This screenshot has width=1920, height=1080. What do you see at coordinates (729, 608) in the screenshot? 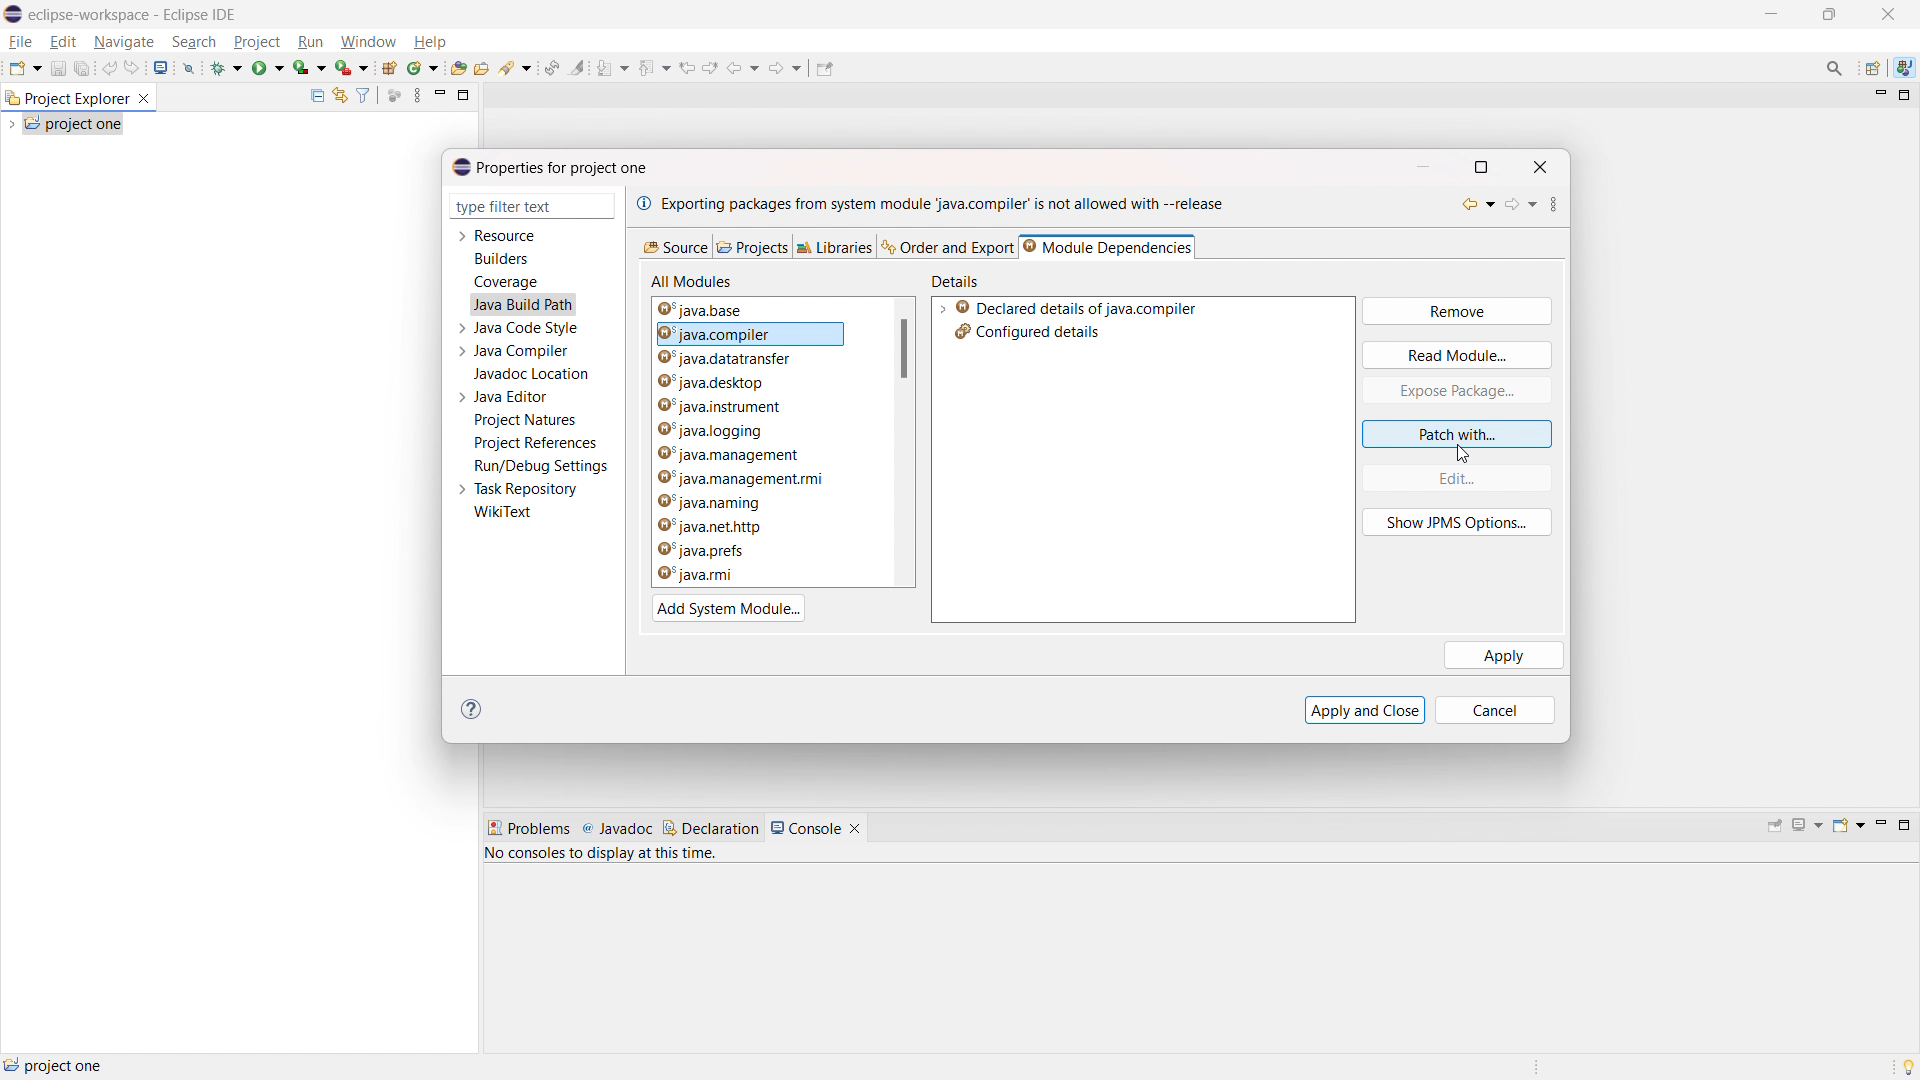
I see `add system module` at bounding box center [729, 608].